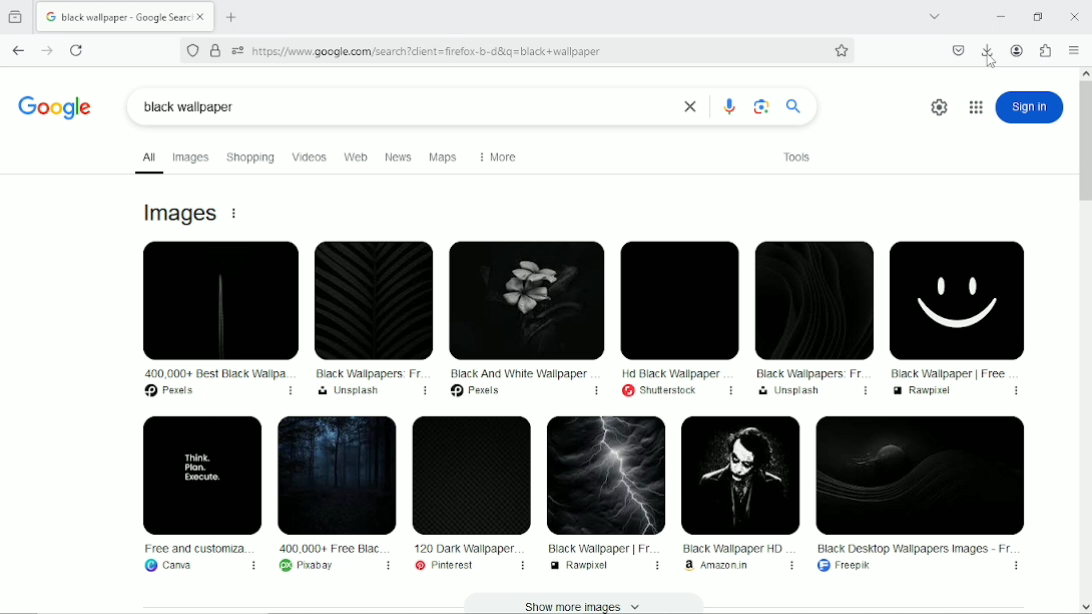 Image resolution: width=1092 pixels, height=614 pixels. I want to click on close tab, so click(203, 17).